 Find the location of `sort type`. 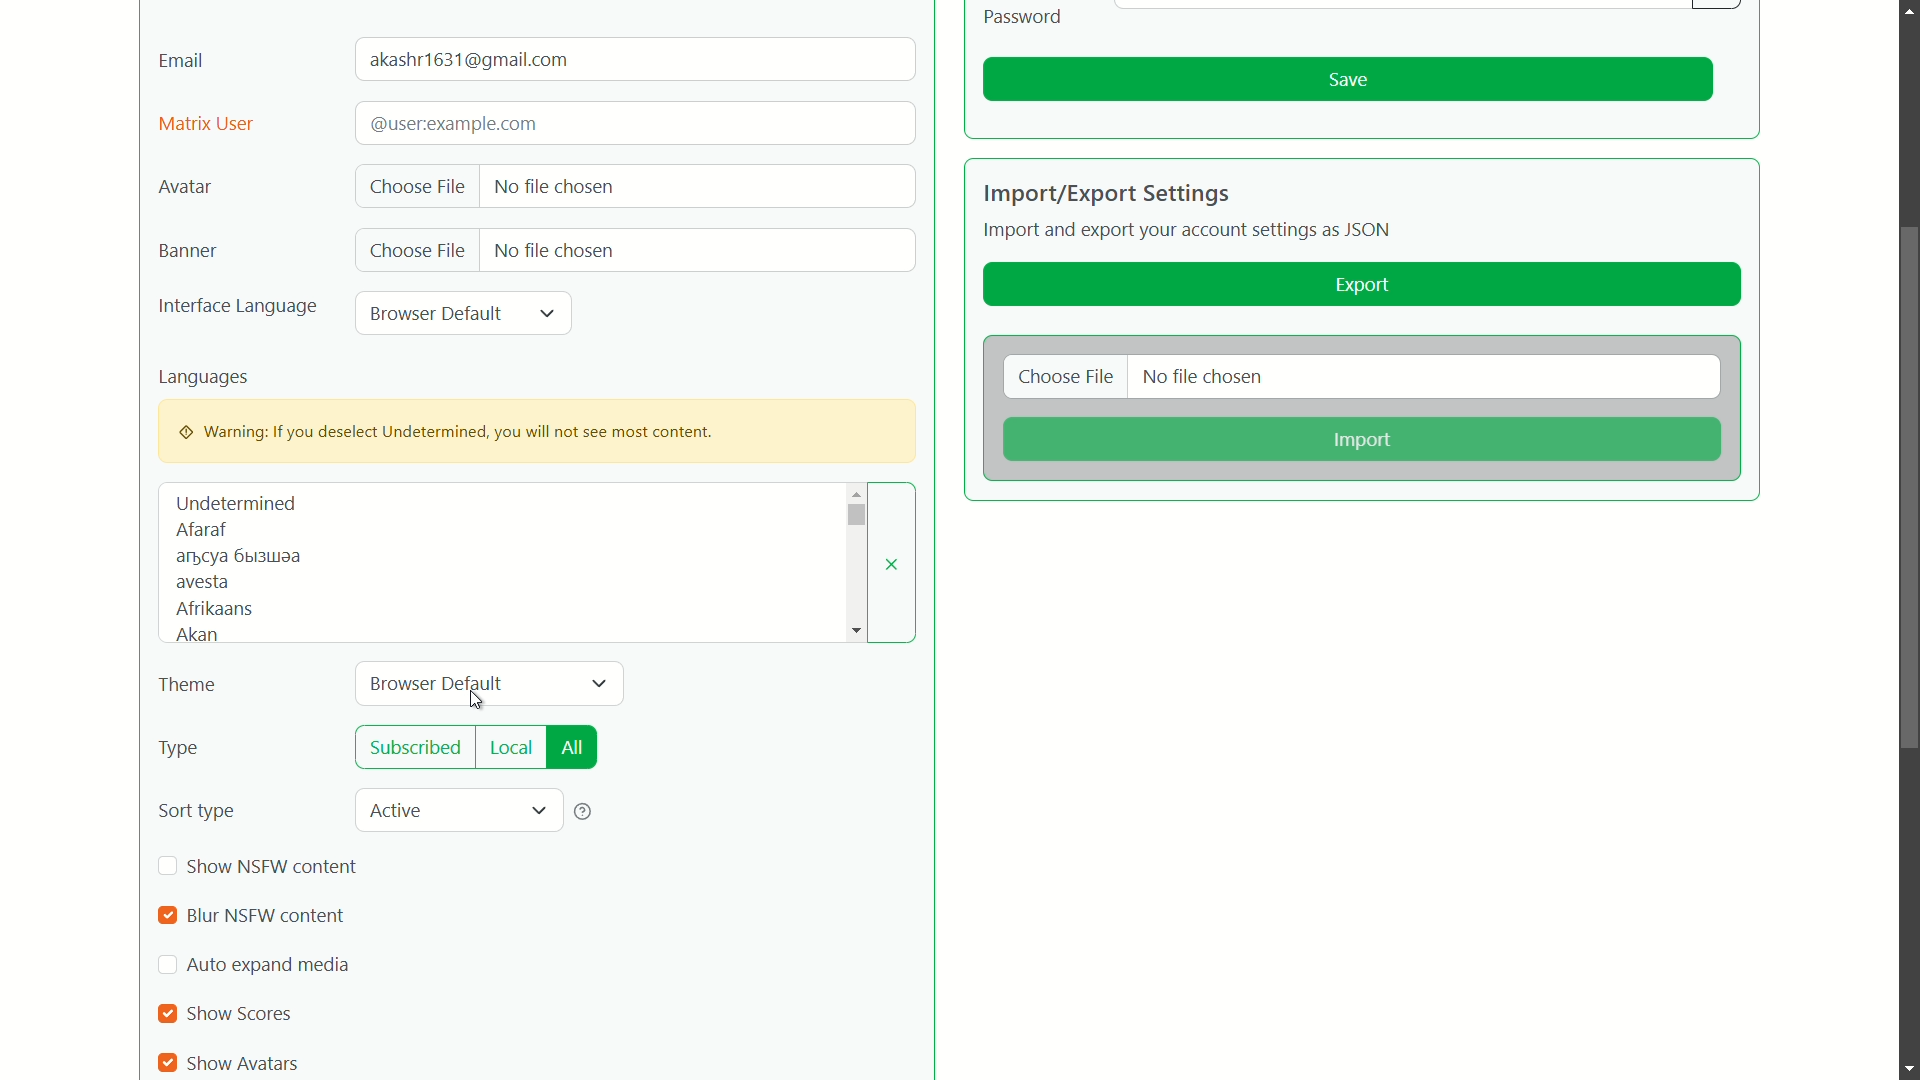

sort type is located at coordinates (197, 811).